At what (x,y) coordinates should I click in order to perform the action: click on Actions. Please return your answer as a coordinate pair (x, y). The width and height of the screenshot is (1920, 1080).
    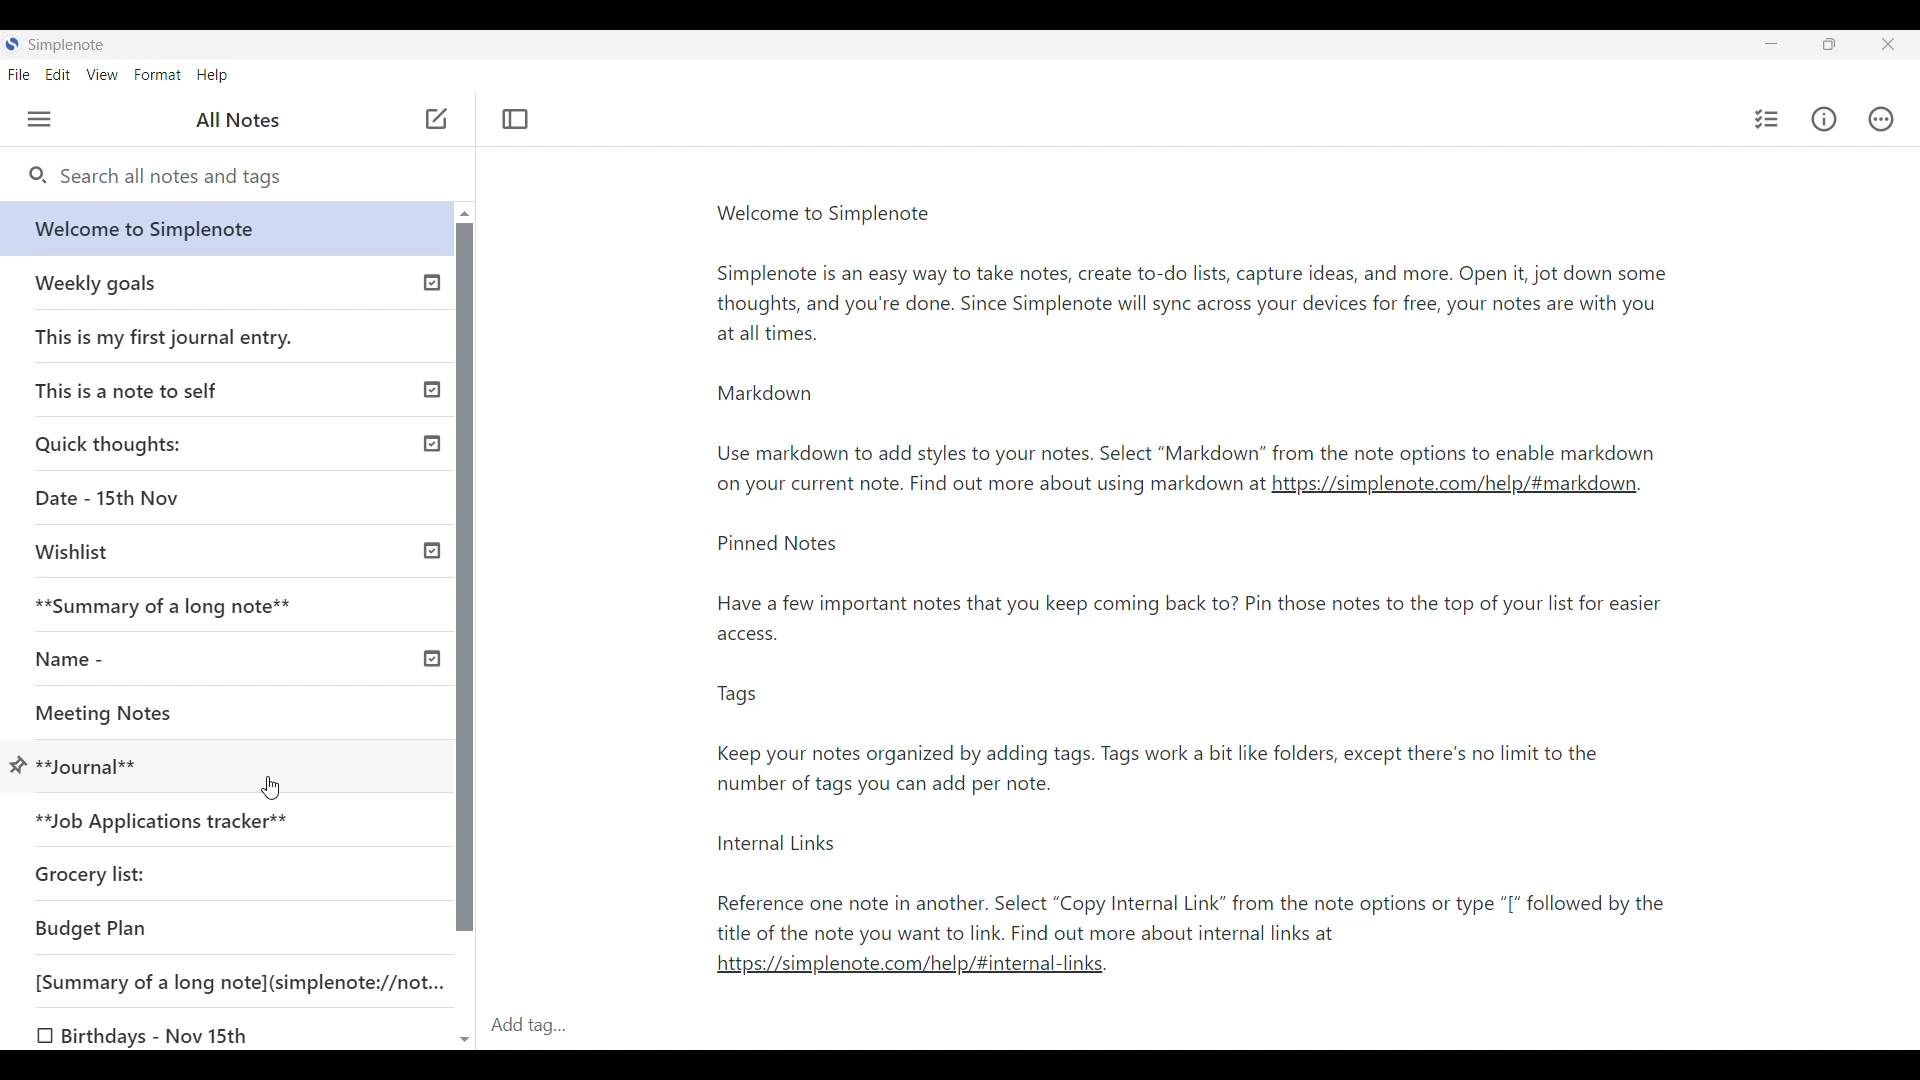
    Looking at the image, I should click on (1881, 119).